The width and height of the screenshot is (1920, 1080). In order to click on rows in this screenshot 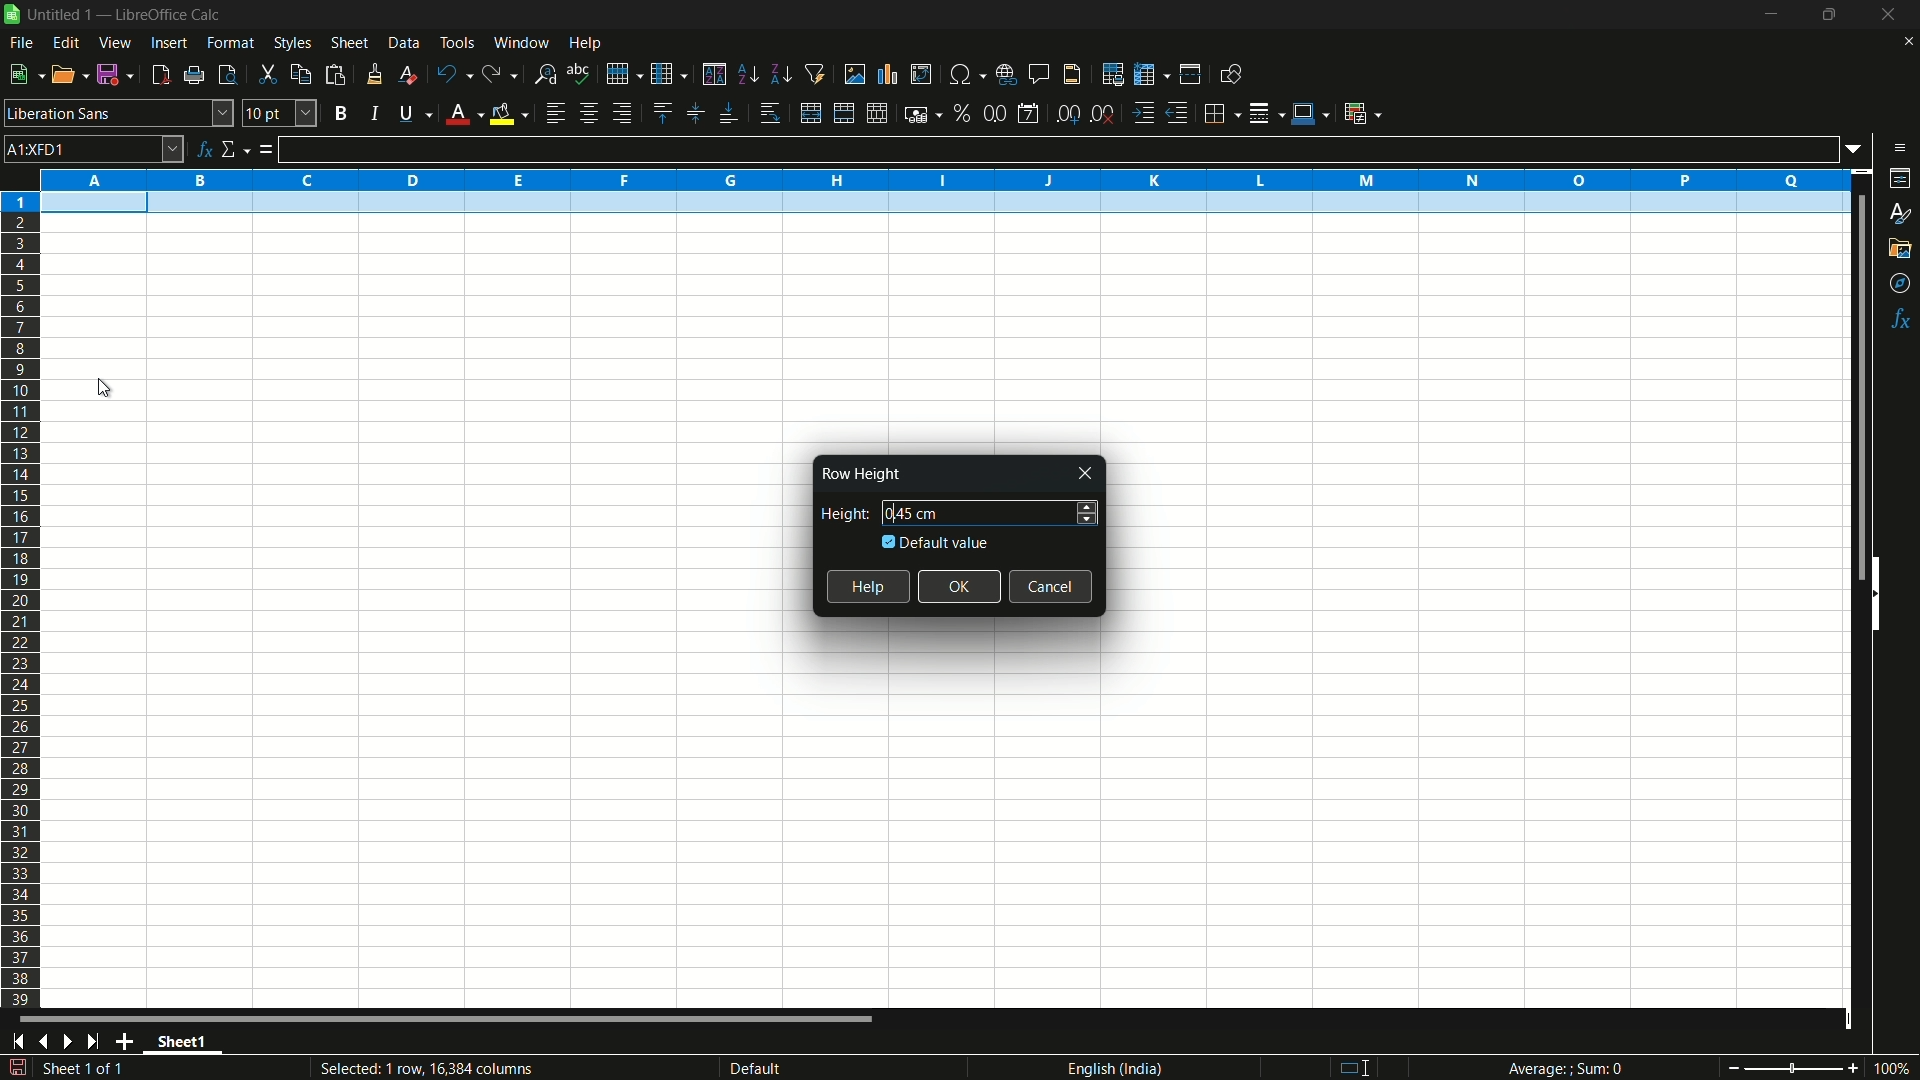, I will do `click(21, 599)`.